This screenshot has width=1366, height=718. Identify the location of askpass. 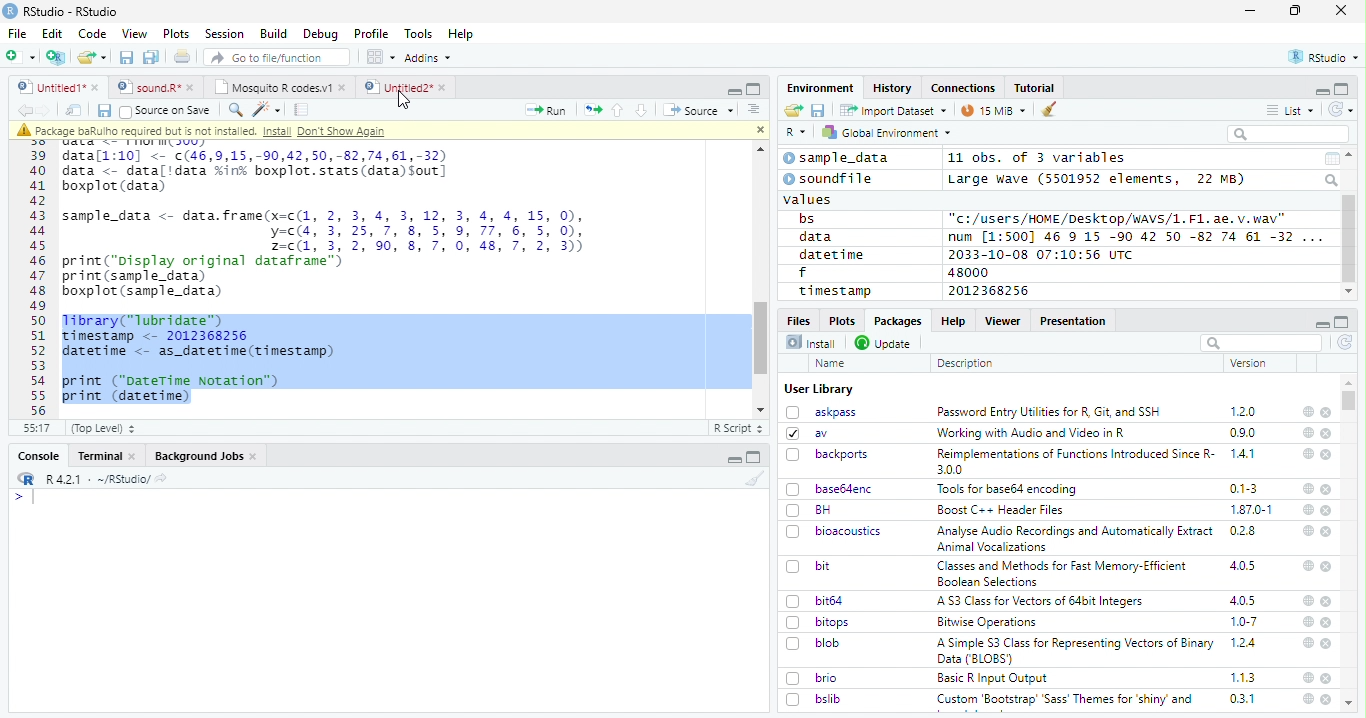
(820, 412).